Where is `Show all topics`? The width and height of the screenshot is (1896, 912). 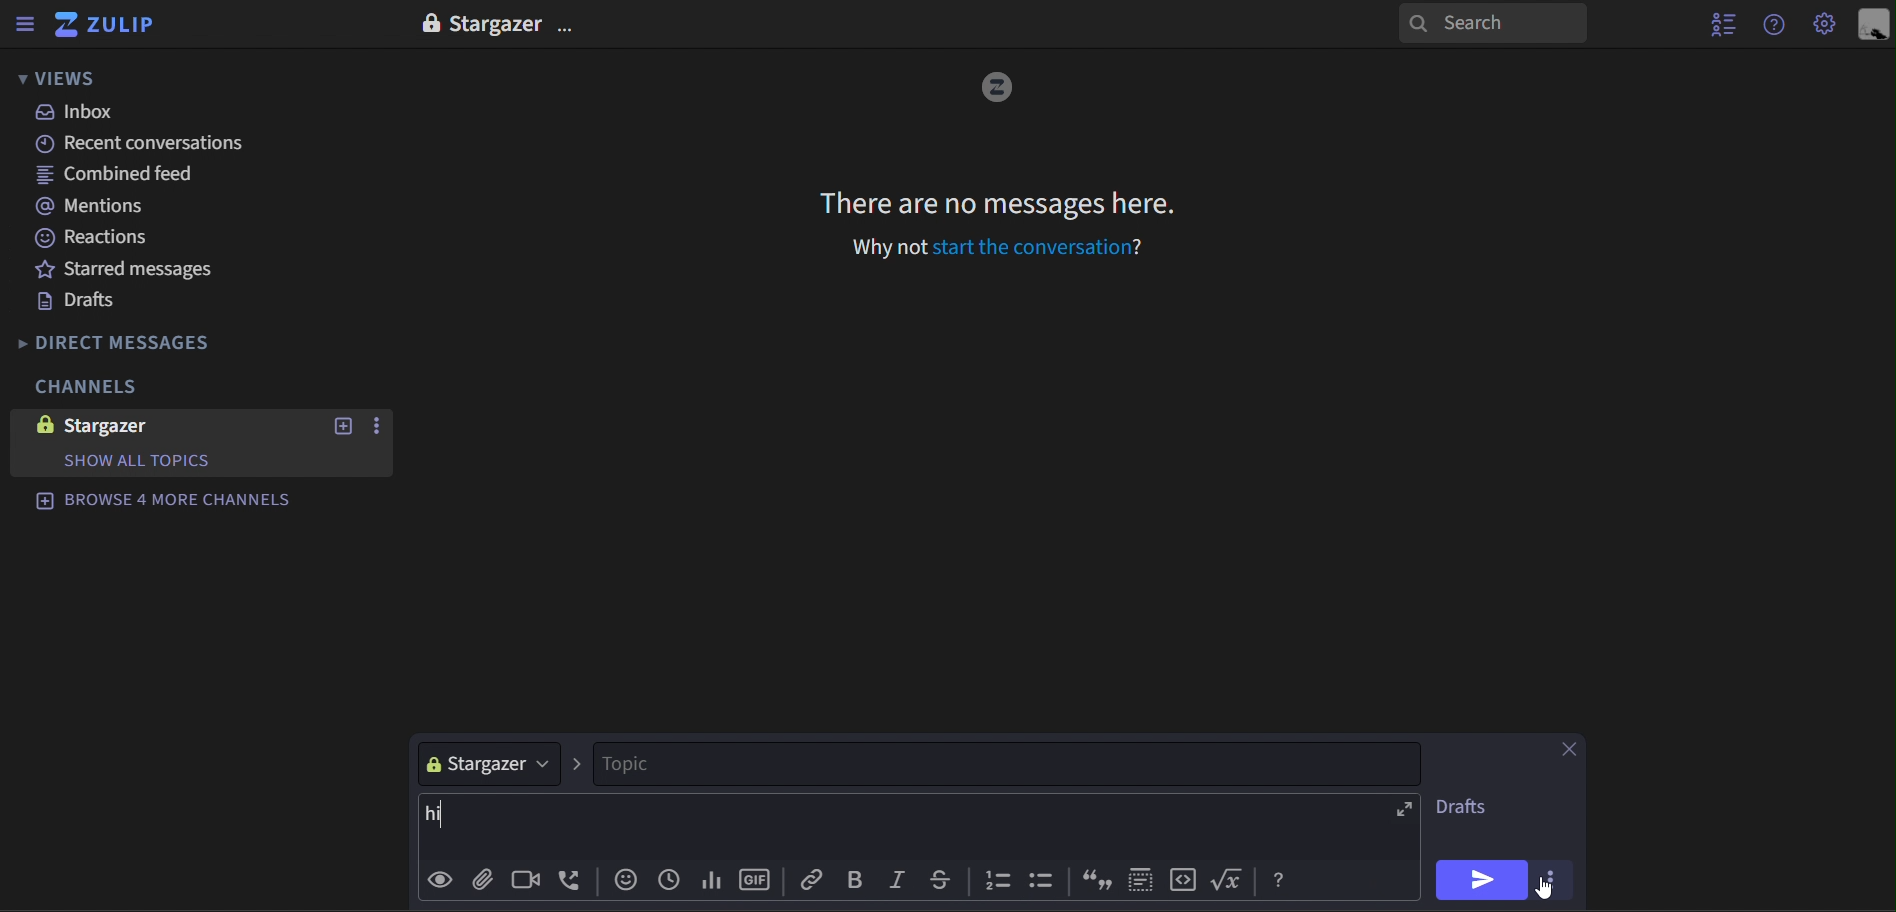 Show all topics is located at coordinates (139, 463).